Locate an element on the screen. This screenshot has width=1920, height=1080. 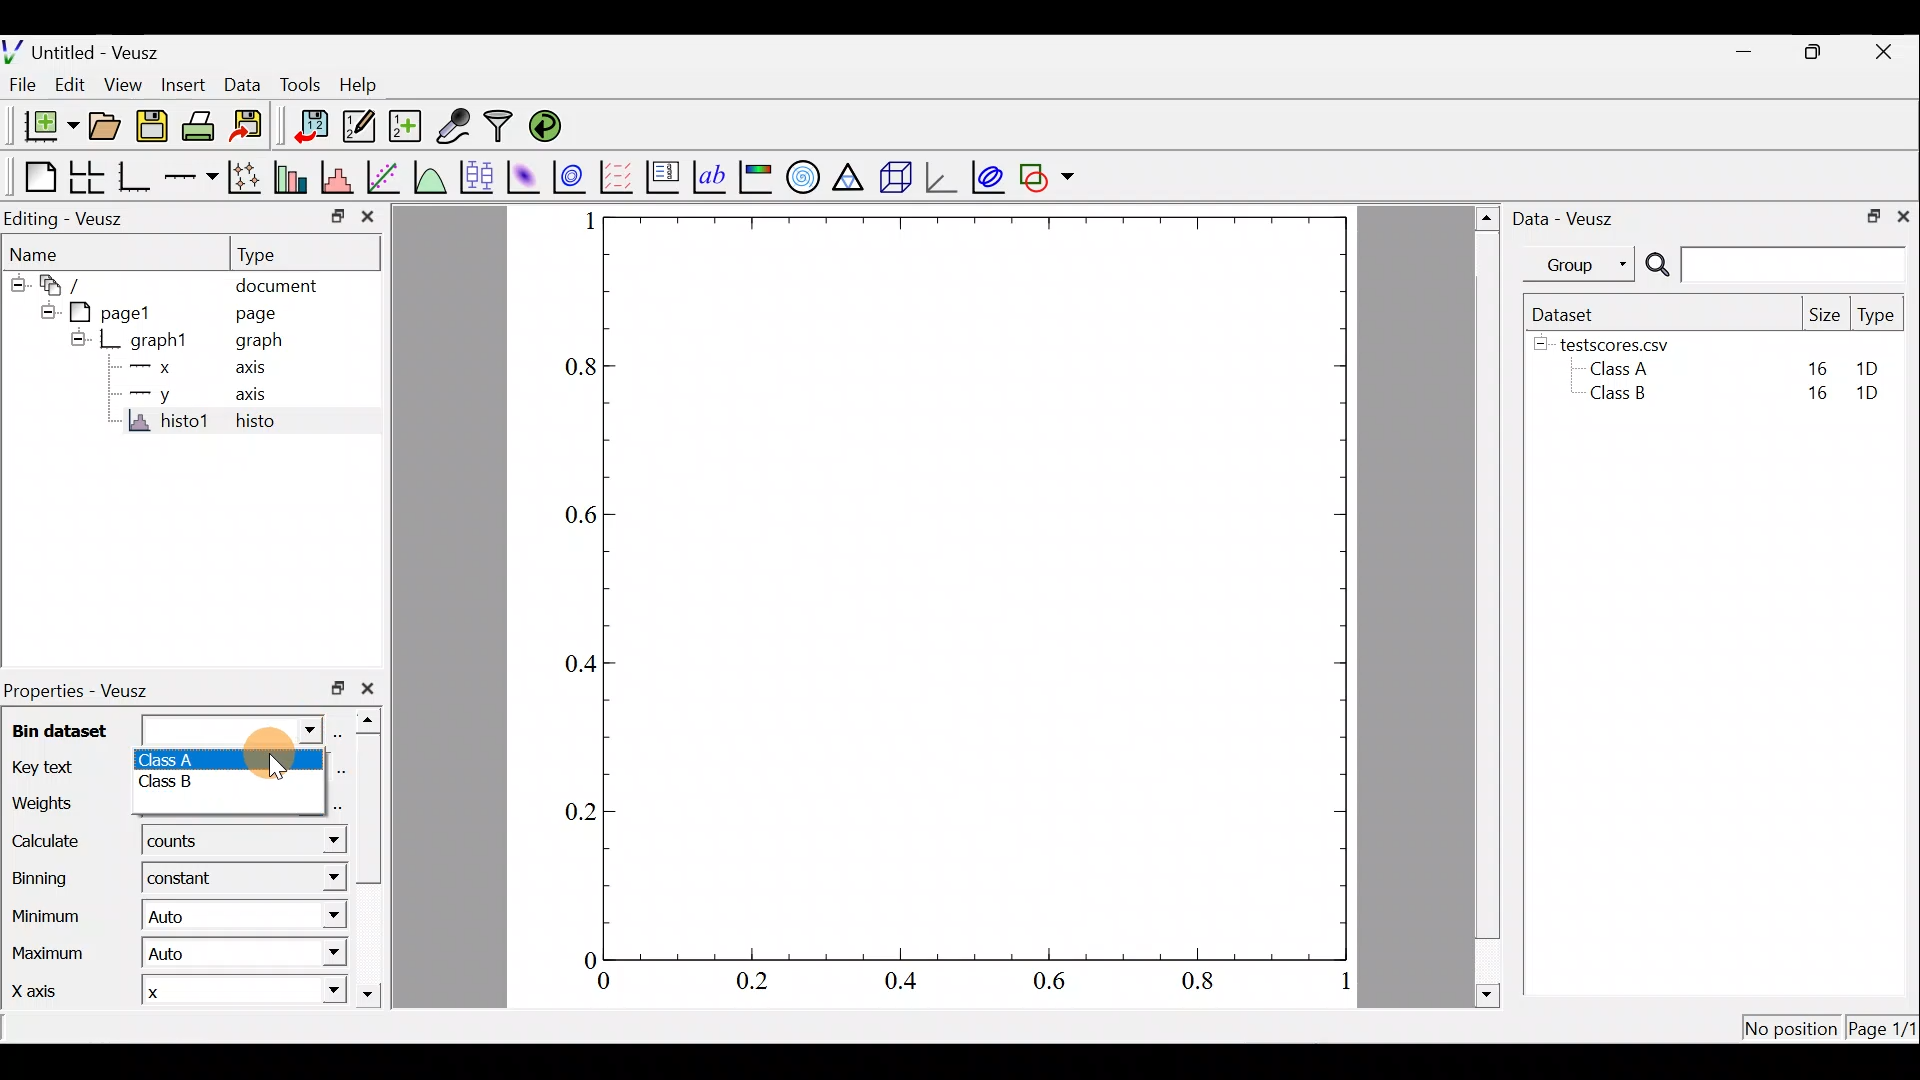
0 is located at coordinates (606, 982).